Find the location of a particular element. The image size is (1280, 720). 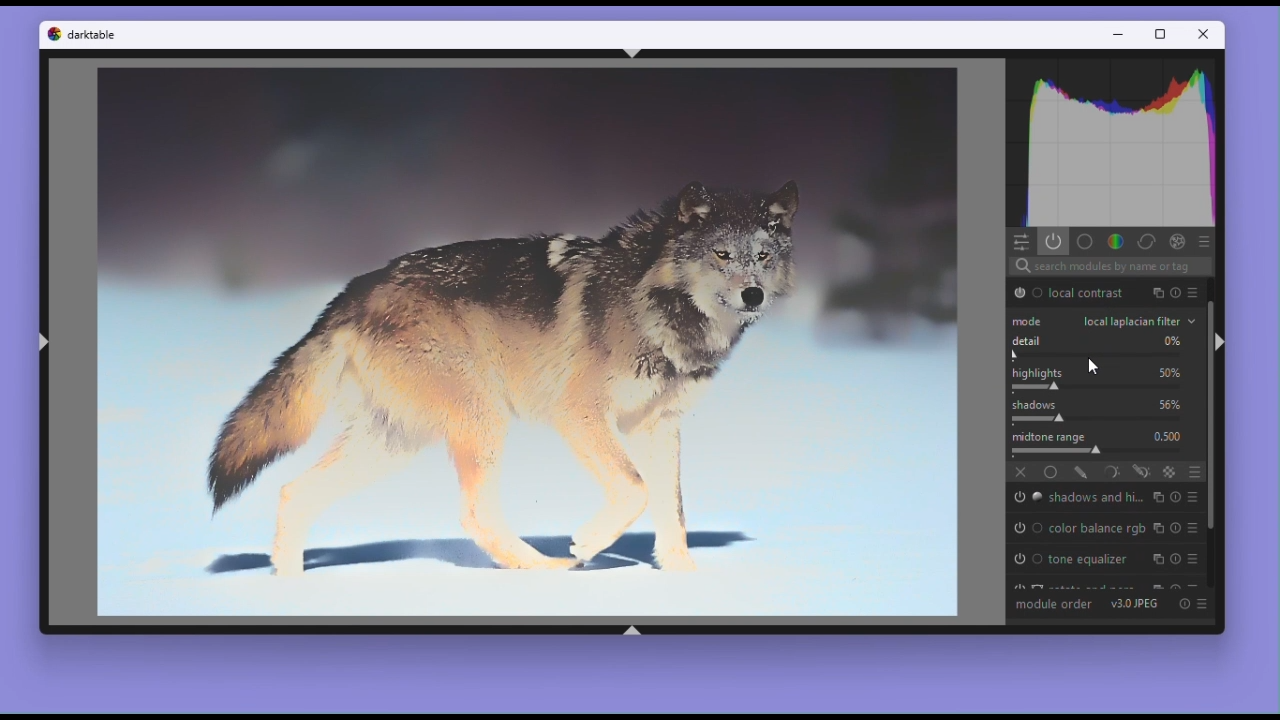

blending options is located at coordinates (1196, 474).